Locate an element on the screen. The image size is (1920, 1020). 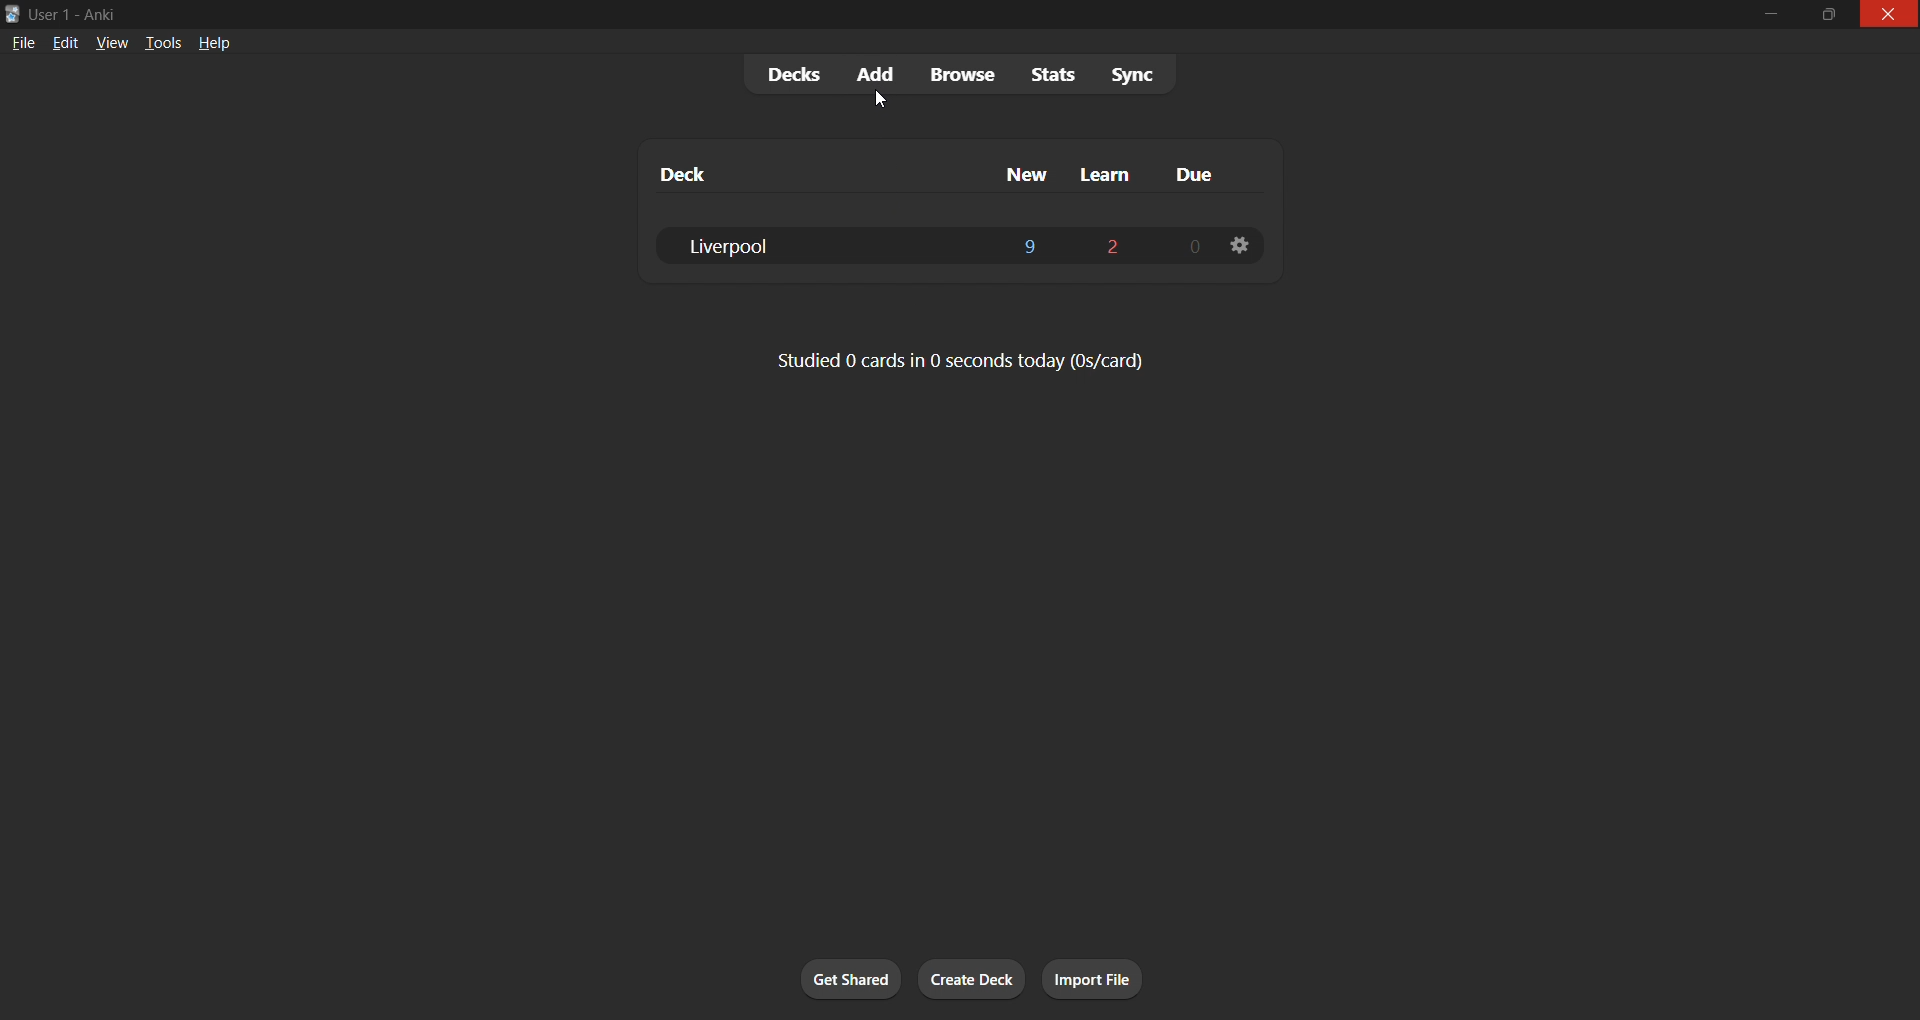
stats is located at coordinates (1054, 76).